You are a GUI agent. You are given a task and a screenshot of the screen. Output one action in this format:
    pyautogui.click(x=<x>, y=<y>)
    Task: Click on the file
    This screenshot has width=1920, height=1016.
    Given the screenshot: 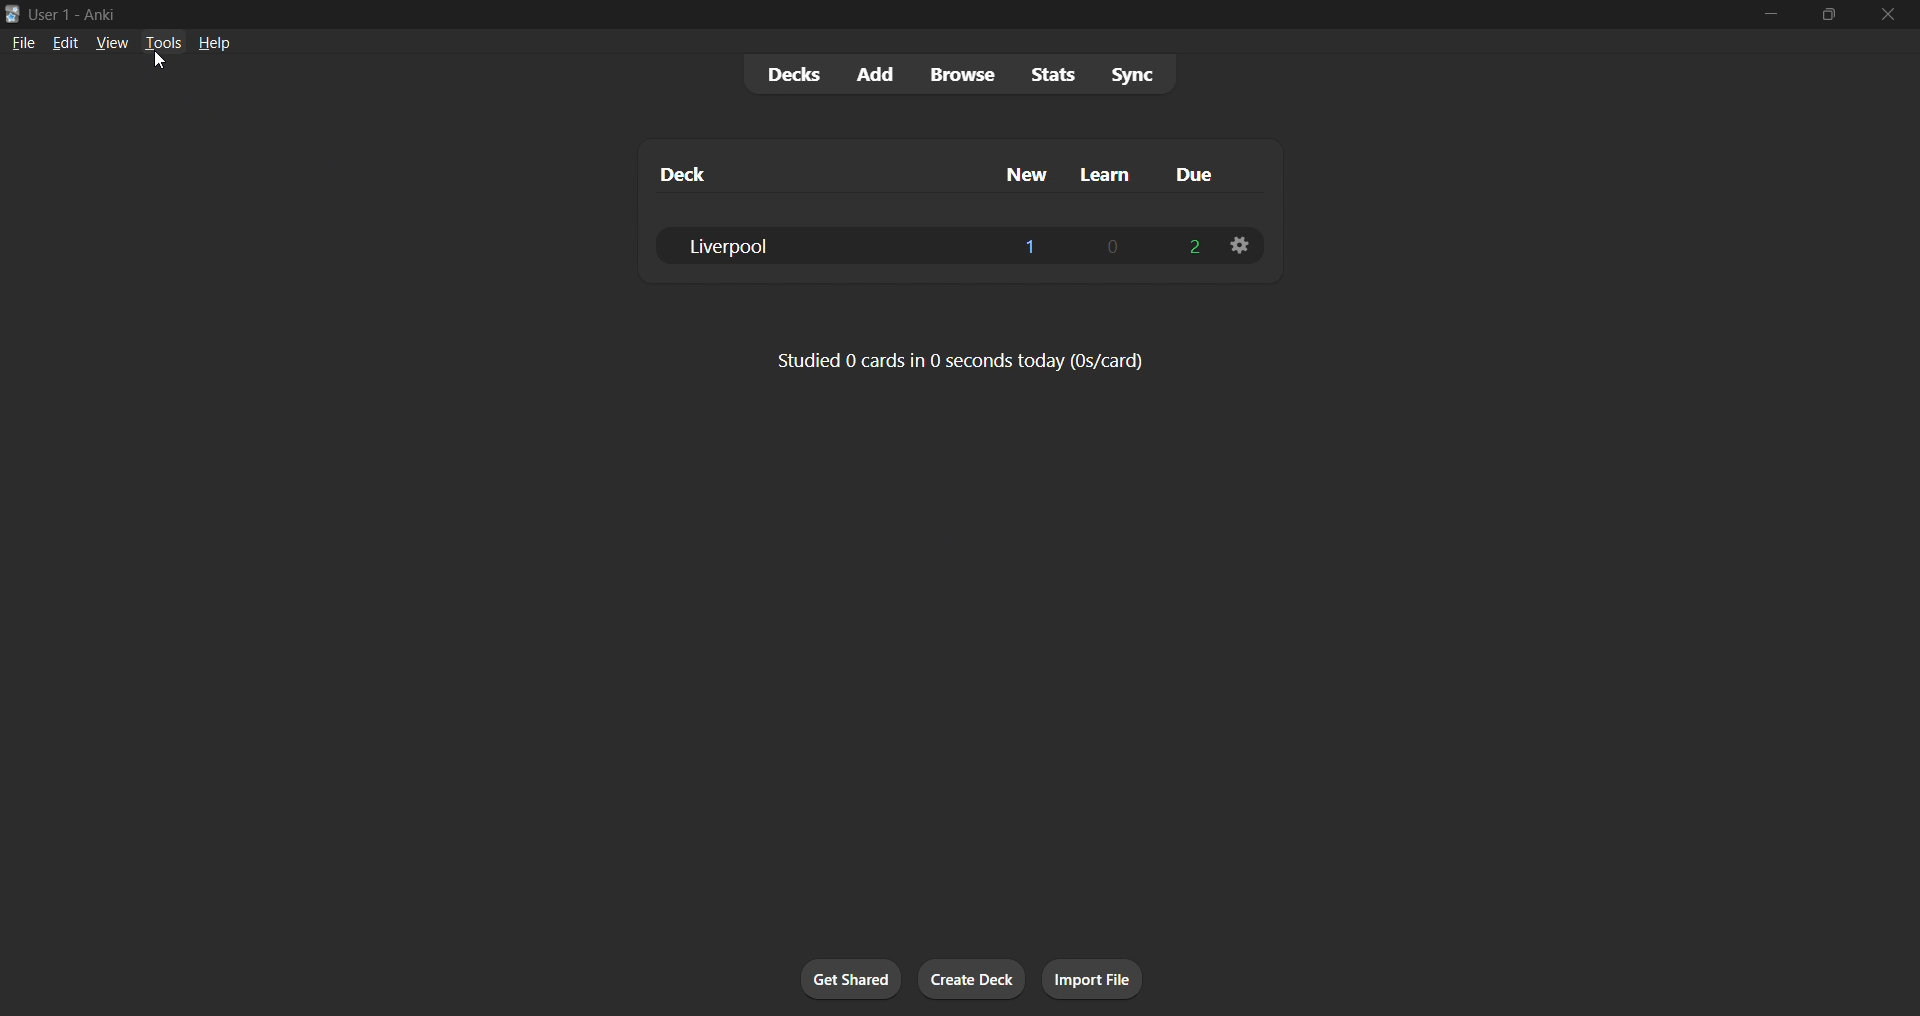 What is the action you would take?
    pyautogui.click(x=20, y=43)
    